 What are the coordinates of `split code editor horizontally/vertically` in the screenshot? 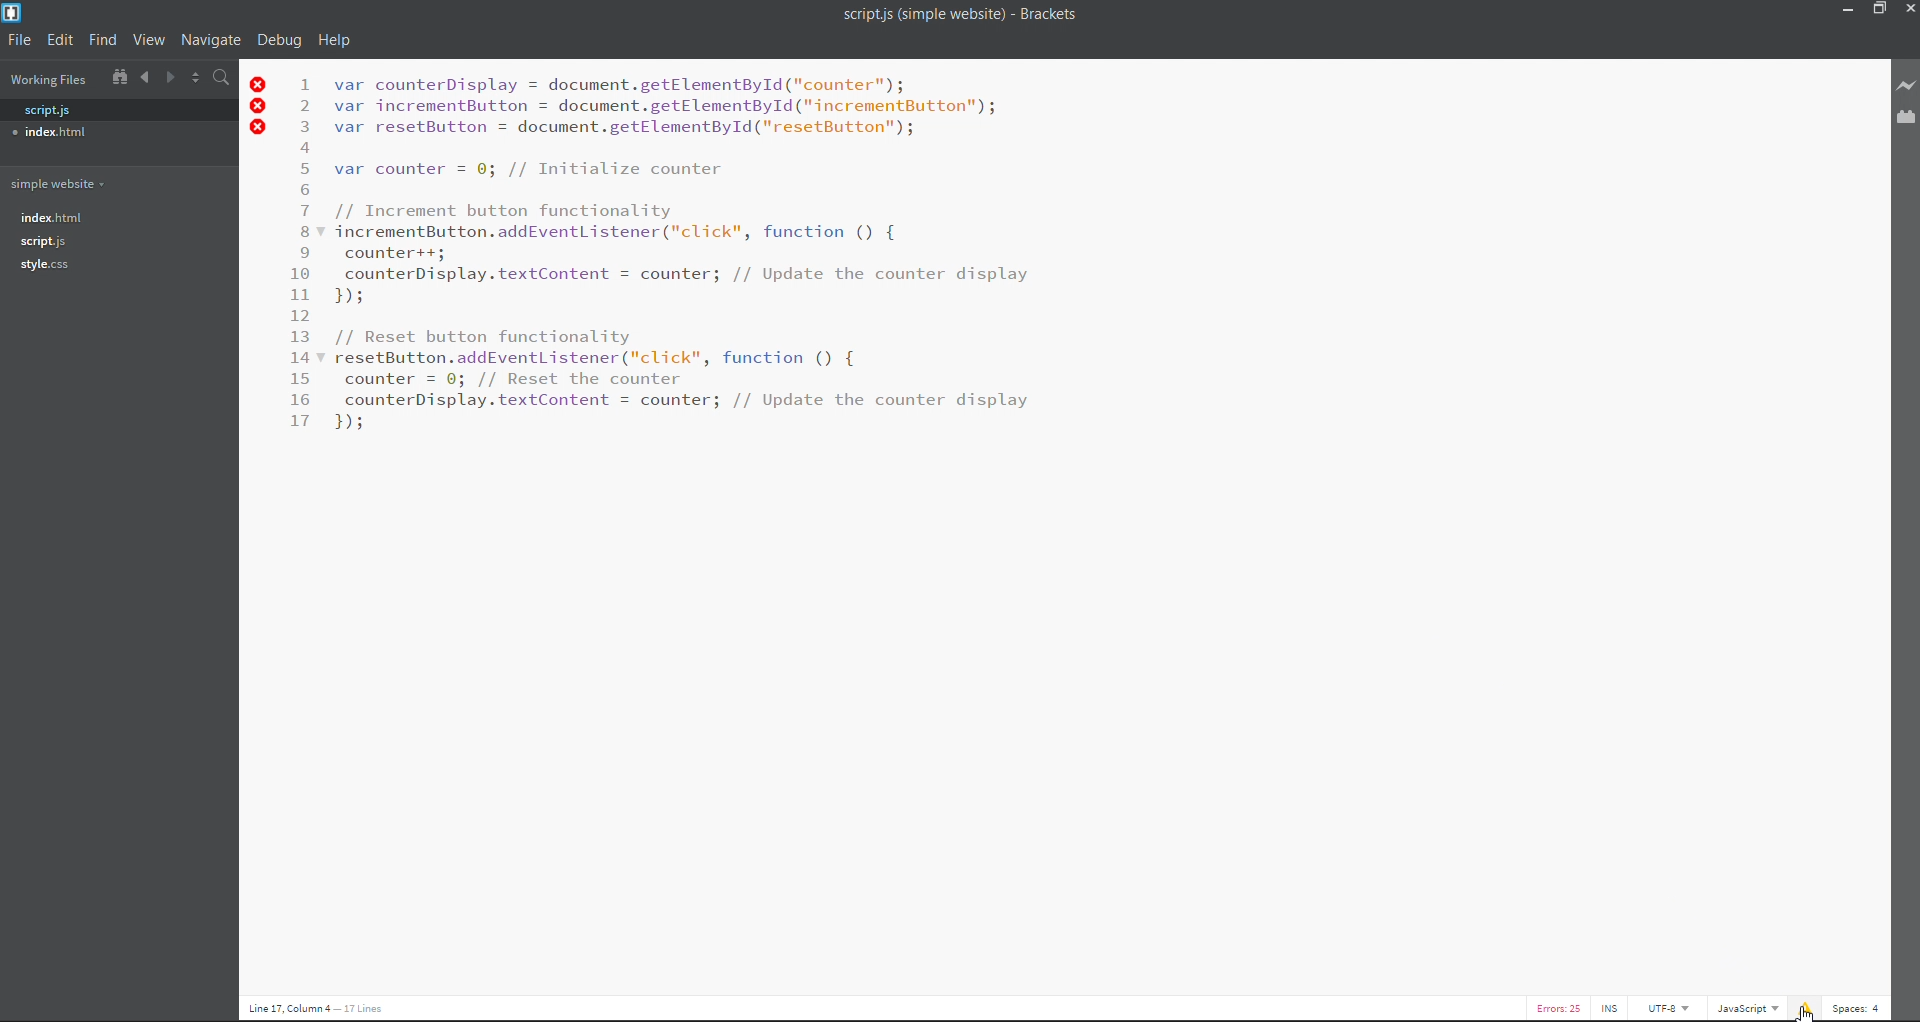 It's located at (196, 78).